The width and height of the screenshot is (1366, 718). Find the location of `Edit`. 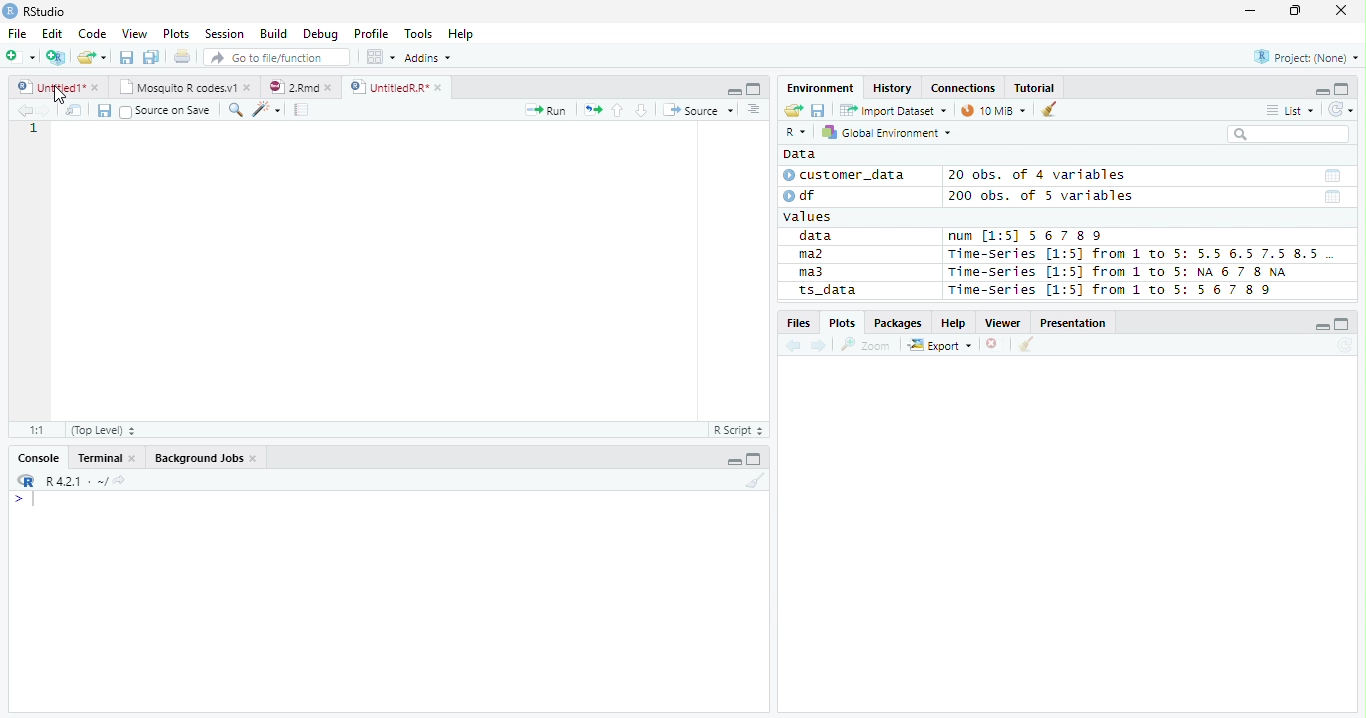

Edit is located at coordinates (51, 32).